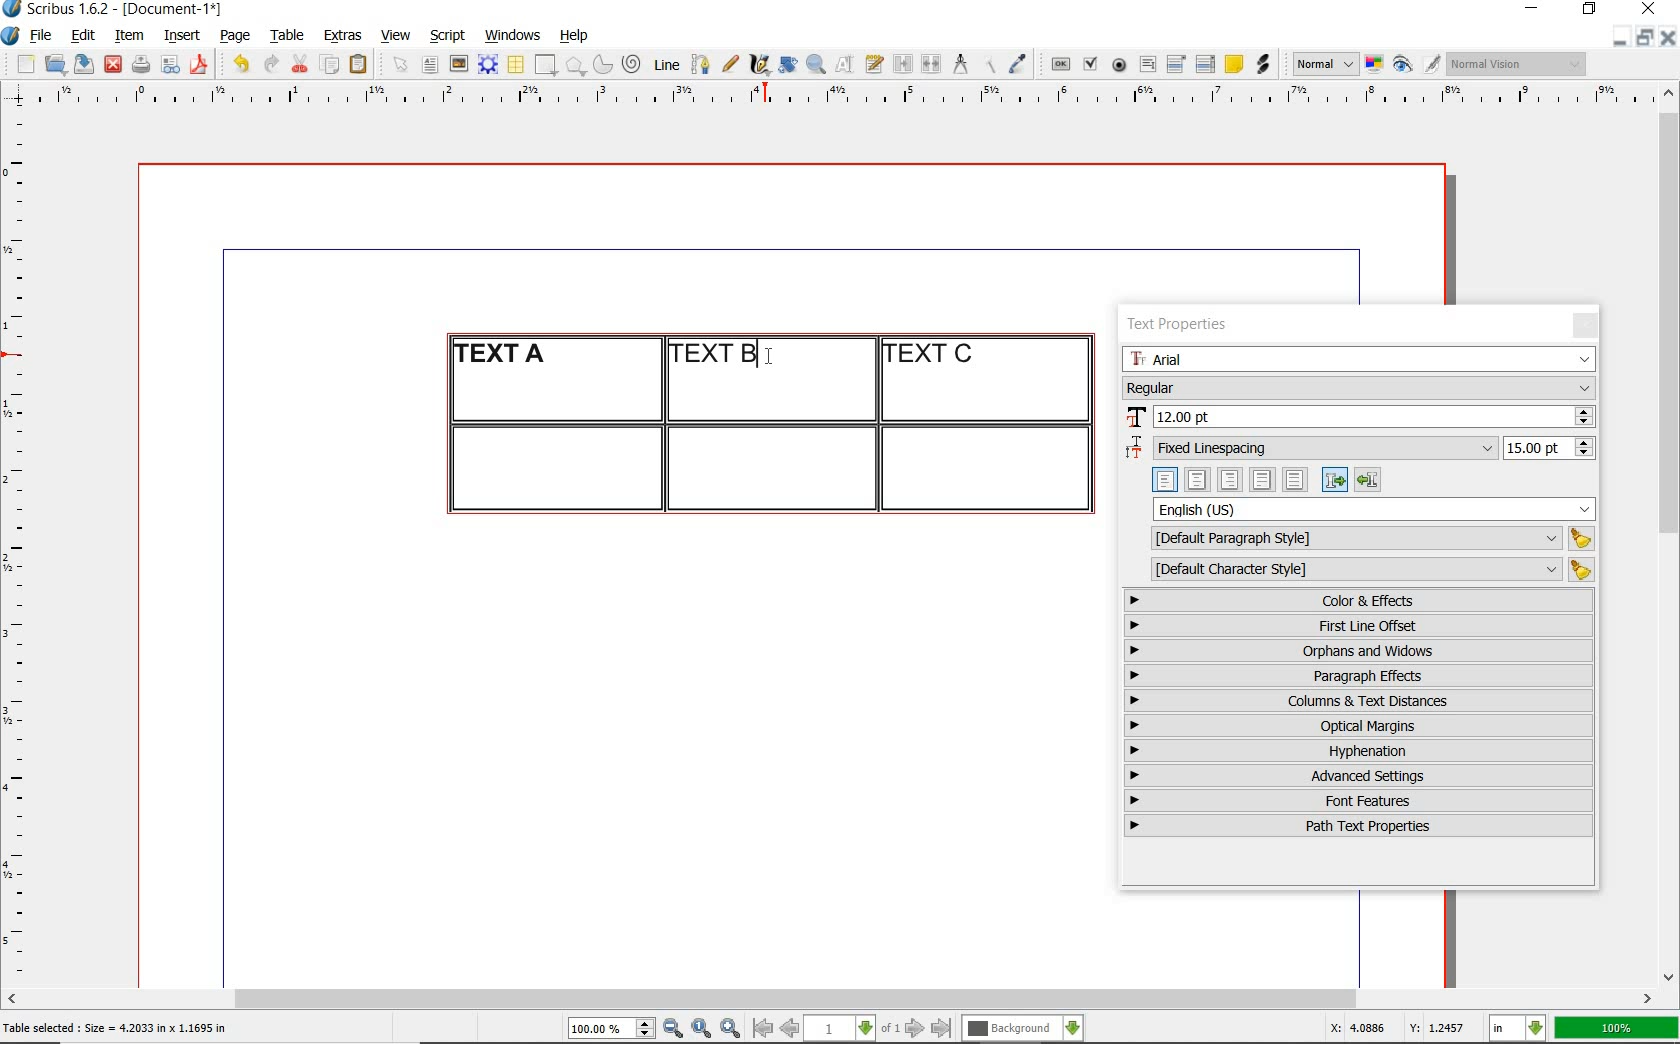 The width and height of the screenshot is (1680, 1044). Describe the element at coordinates (1359, 751) in the screenshot. I see `hyphenation` at that location.